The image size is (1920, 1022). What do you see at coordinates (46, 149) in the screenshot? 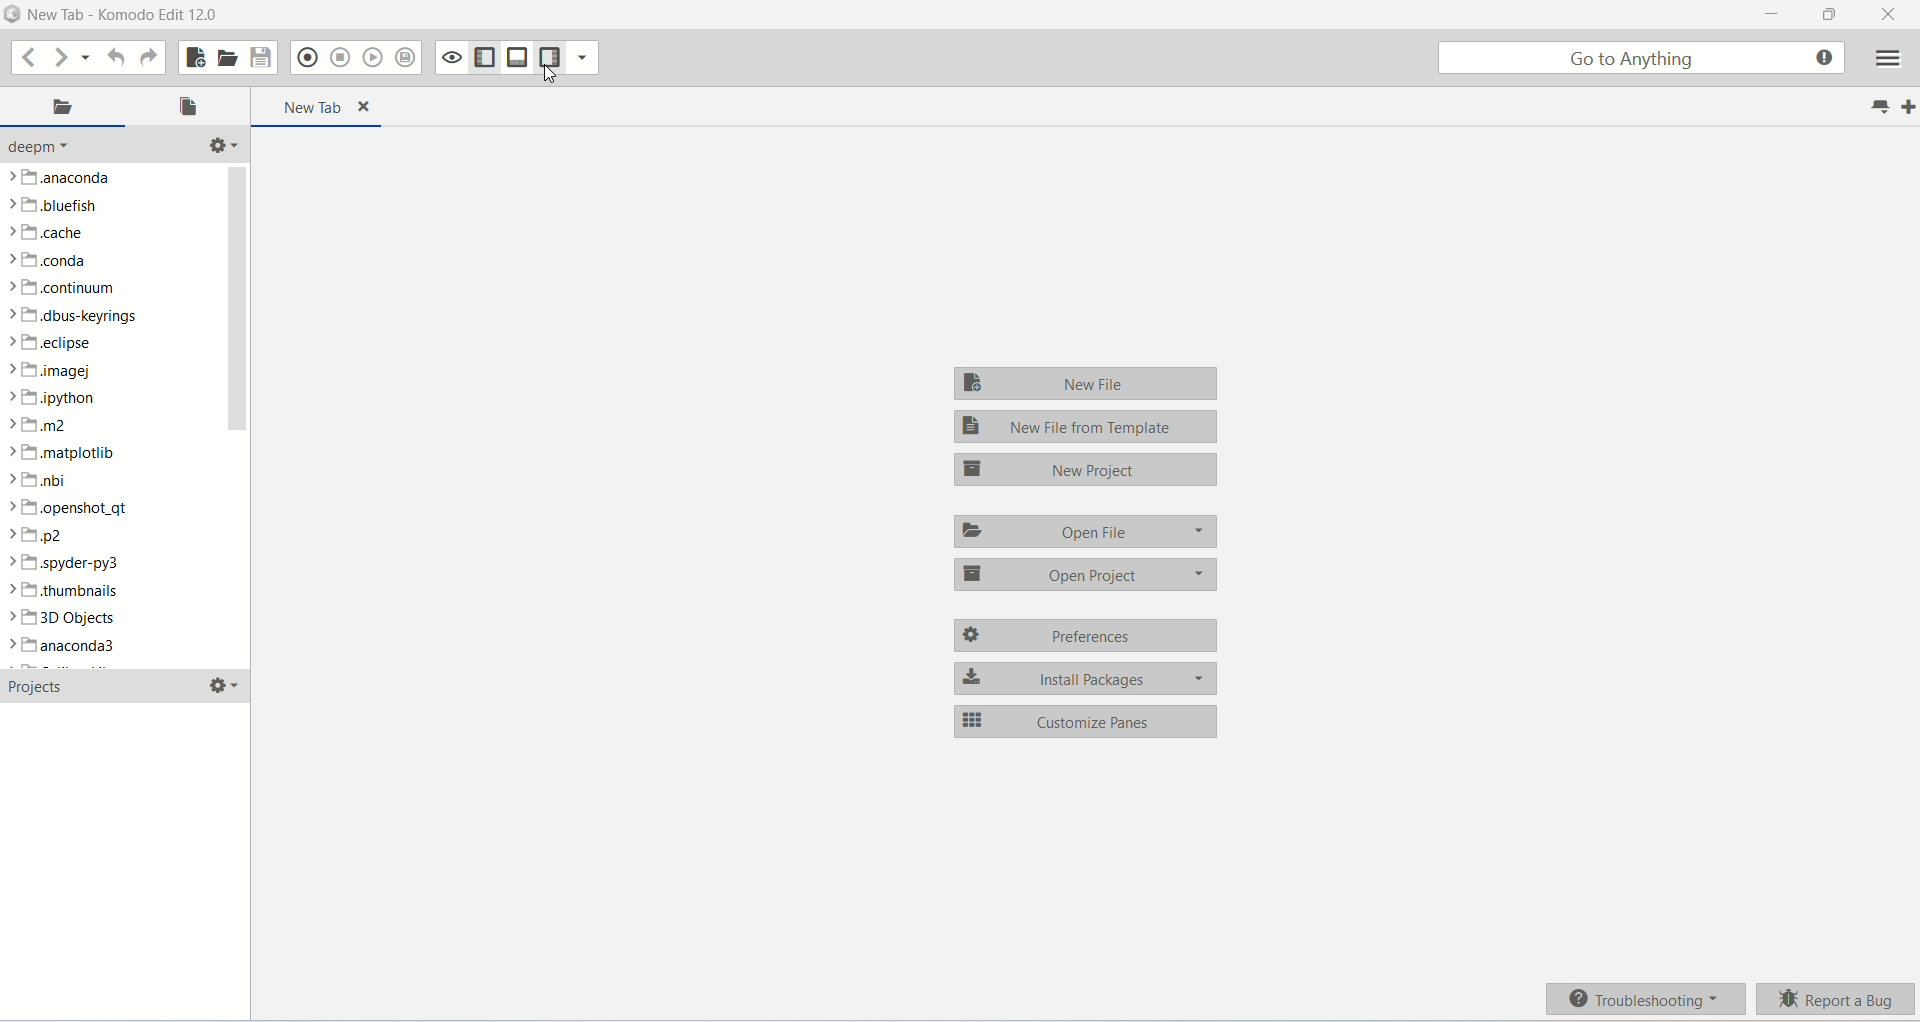
I see `deepm` at bounding box center [46, 149].